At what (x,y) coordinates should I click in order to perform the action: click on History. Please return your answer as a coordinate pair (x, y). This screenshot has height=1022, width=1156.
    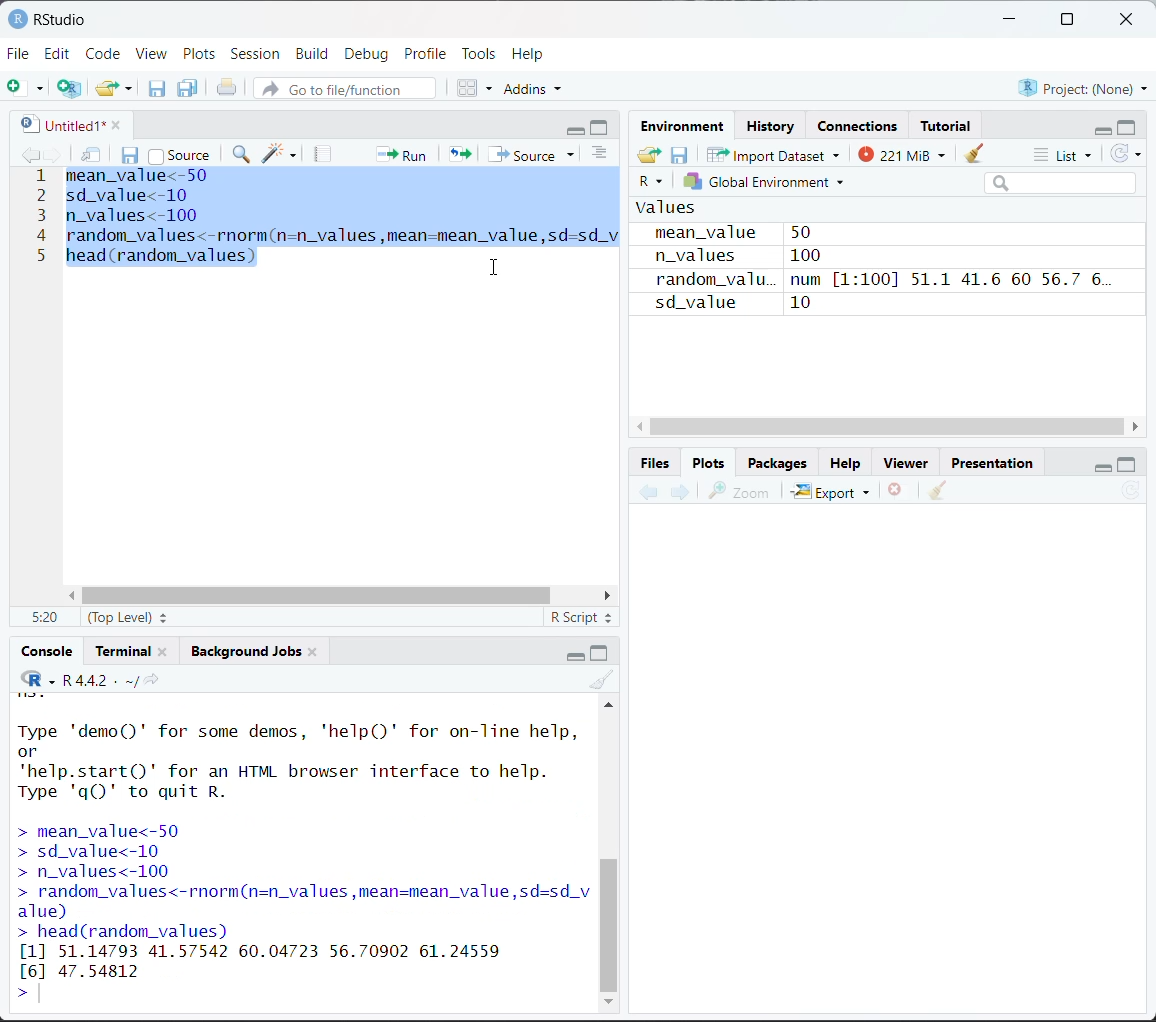
    Looking at the image, I should click on (772, 126).